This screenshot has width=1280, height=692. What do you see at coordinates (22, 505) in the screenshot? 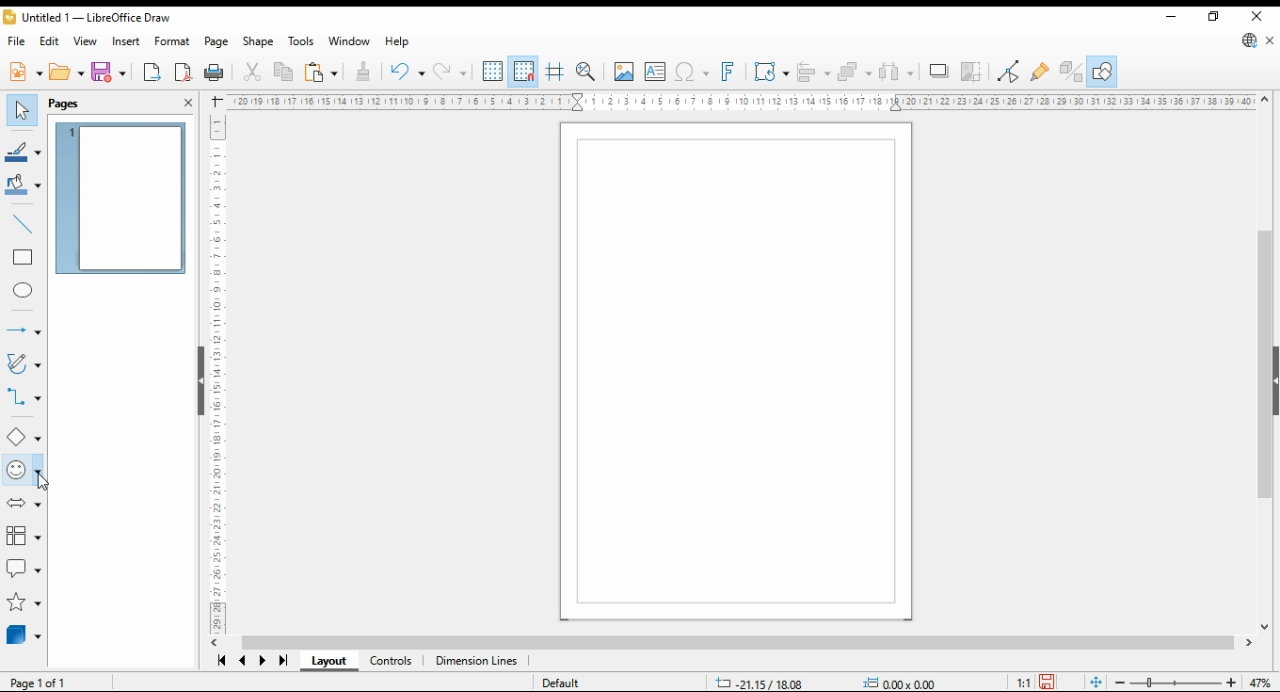
I see `block arrows` at bounding box center [22, 505].